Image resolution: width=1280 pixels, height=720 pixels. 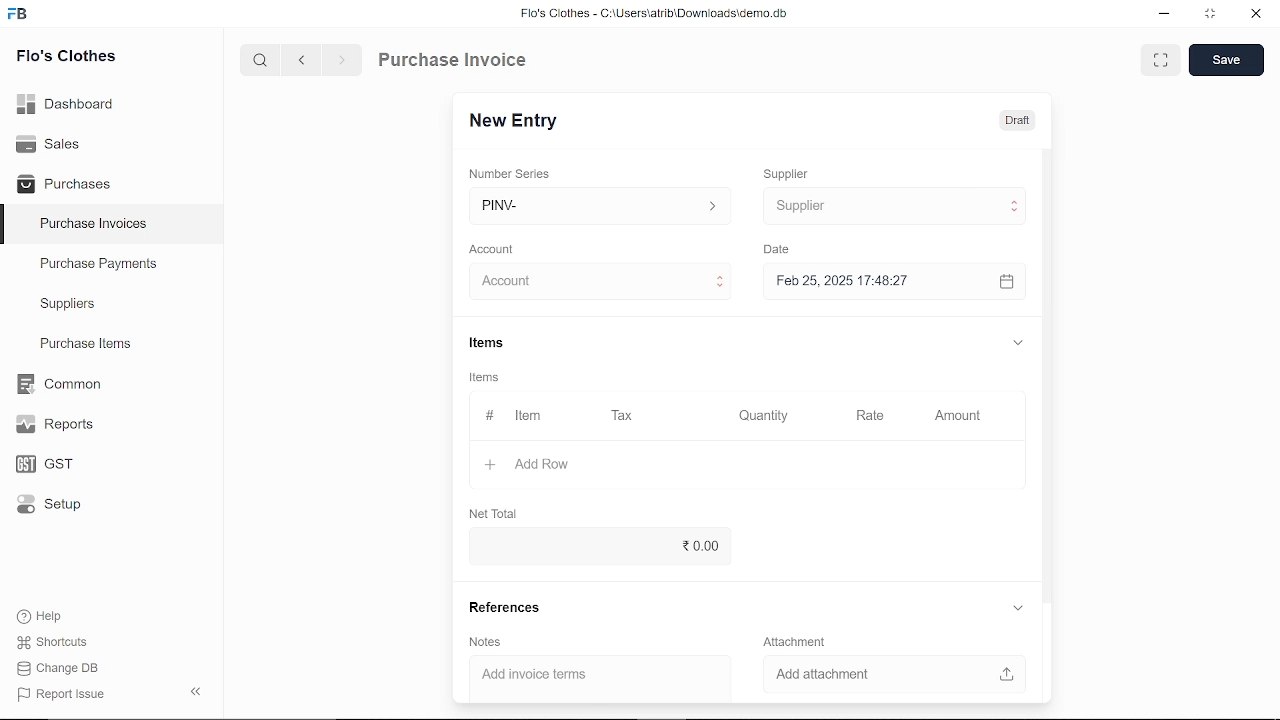 I want to click on Purchases, so click(x=64, y=182).